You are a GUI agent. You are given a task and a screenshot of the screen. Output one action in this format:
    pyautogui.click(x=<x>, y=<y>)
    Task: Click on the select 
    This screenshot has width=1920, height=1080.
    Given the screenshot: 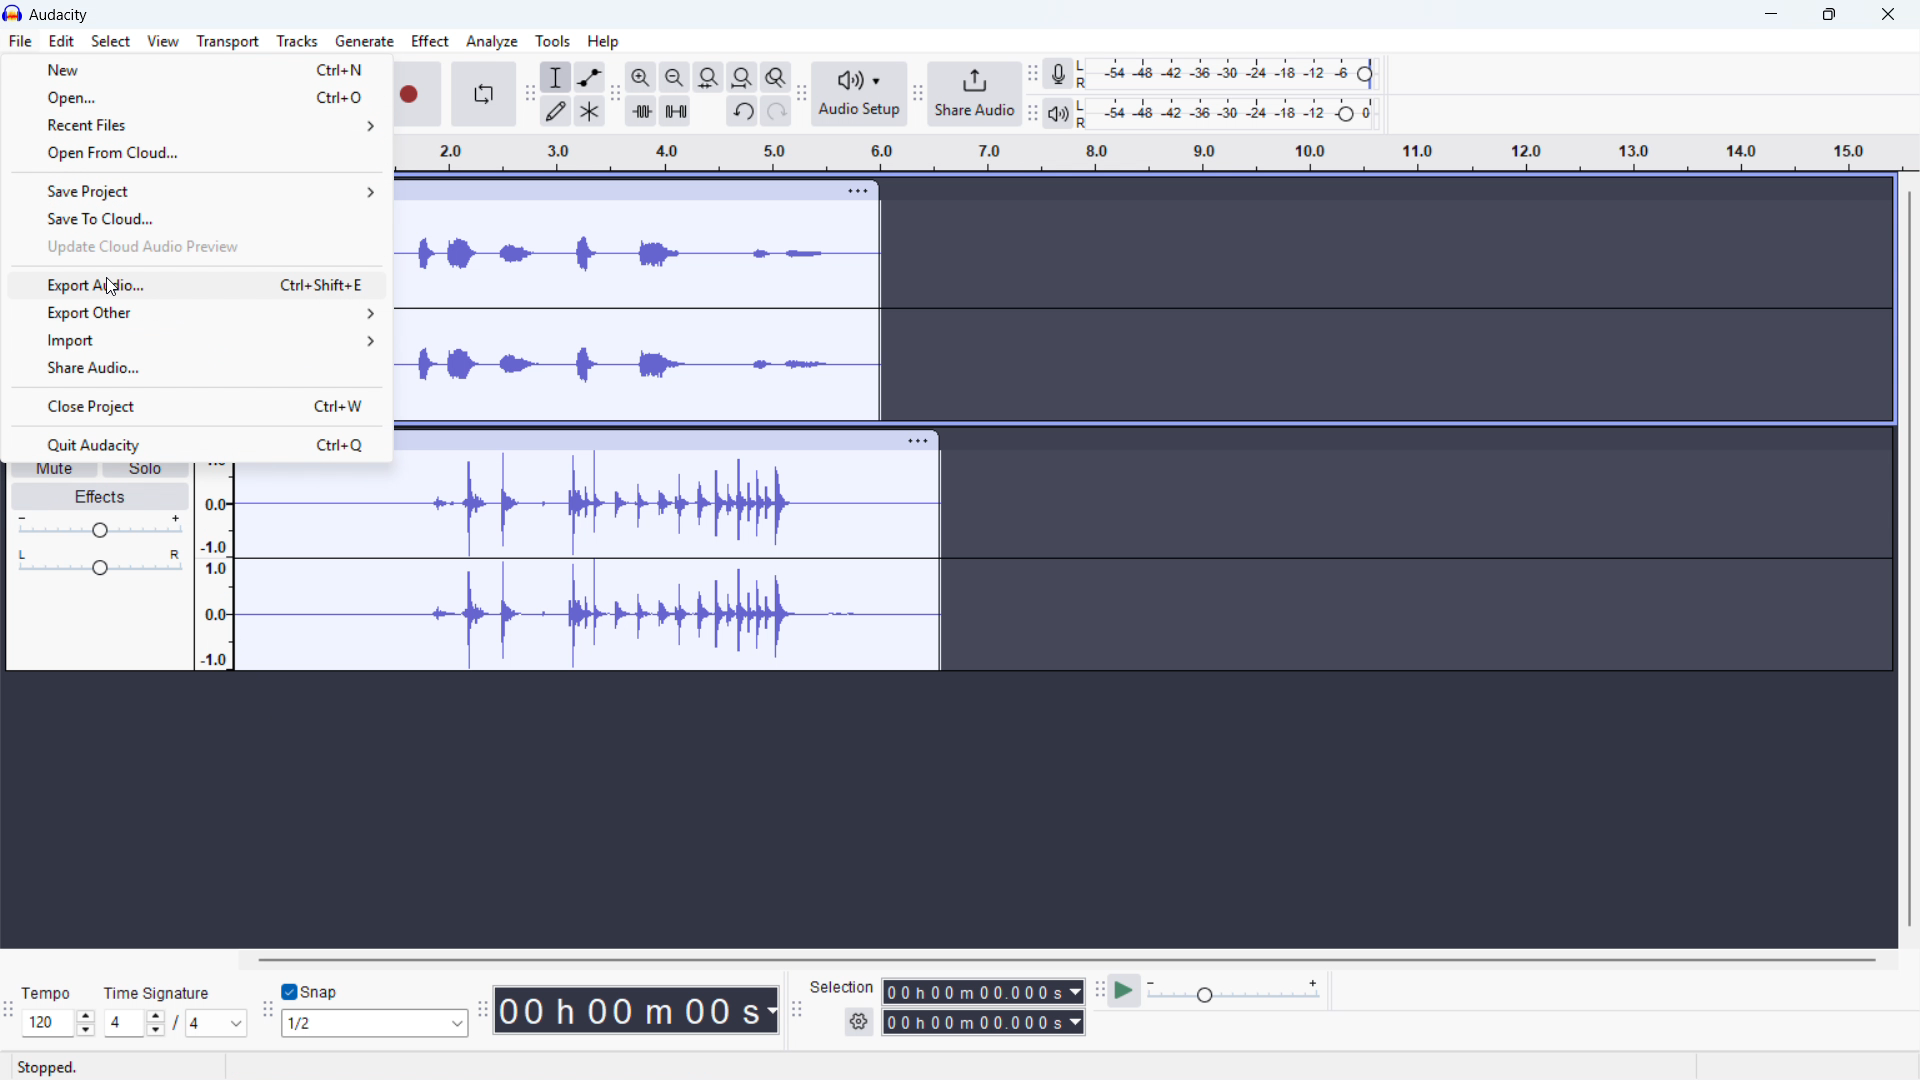 What is the action you would take?
    pyautogui.click(x=111, y=41)
    